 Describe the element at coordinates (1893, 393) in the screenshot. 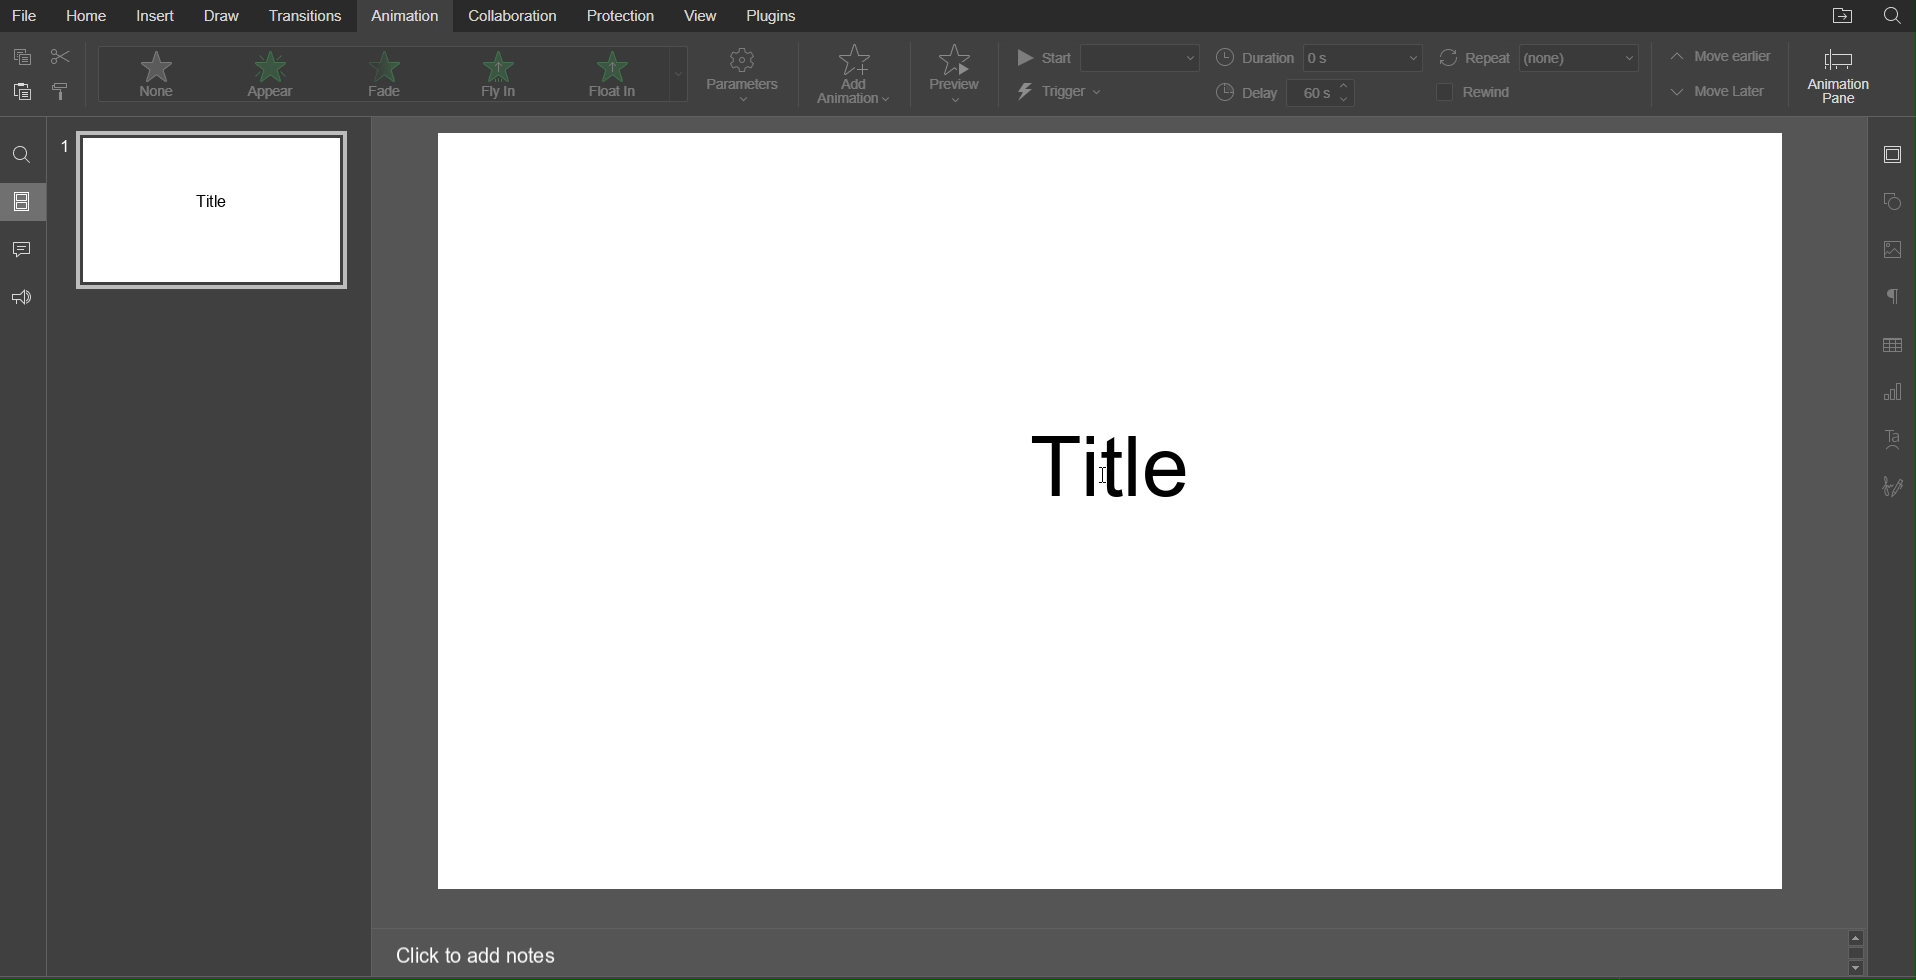

I see `Graph Settings` at that location.